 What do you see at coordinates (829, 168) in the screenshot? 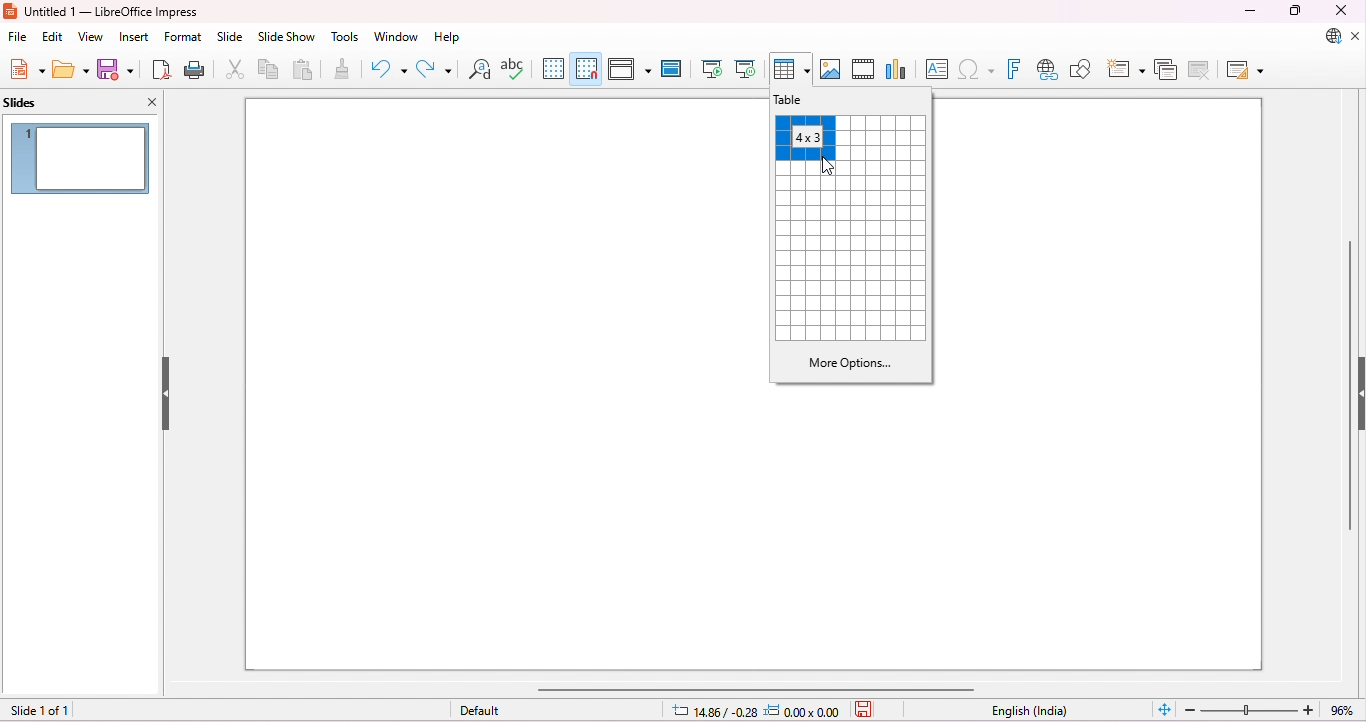
I see `cursor` at bounding box center [829, 168].